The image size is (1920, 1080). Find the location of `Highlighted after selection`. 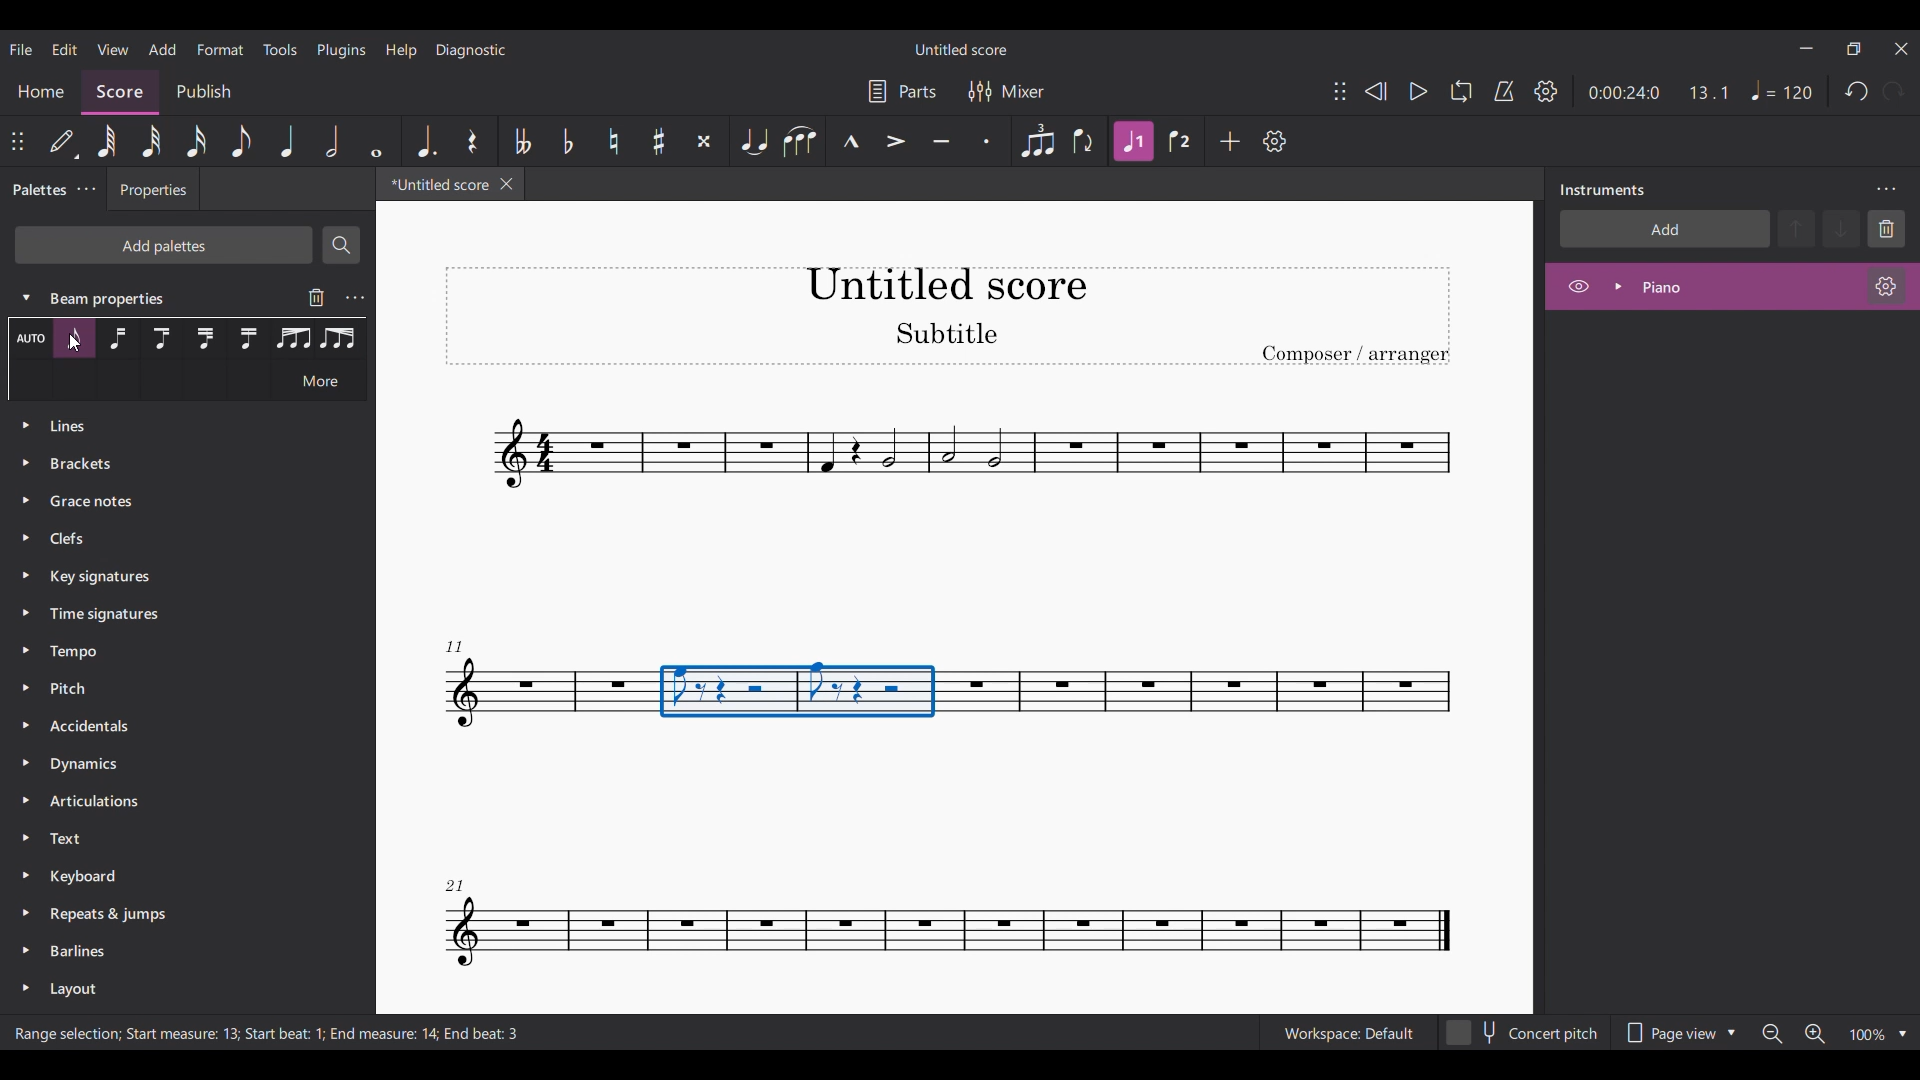

Highlighted after selection is located at coordinates (1134, 141).